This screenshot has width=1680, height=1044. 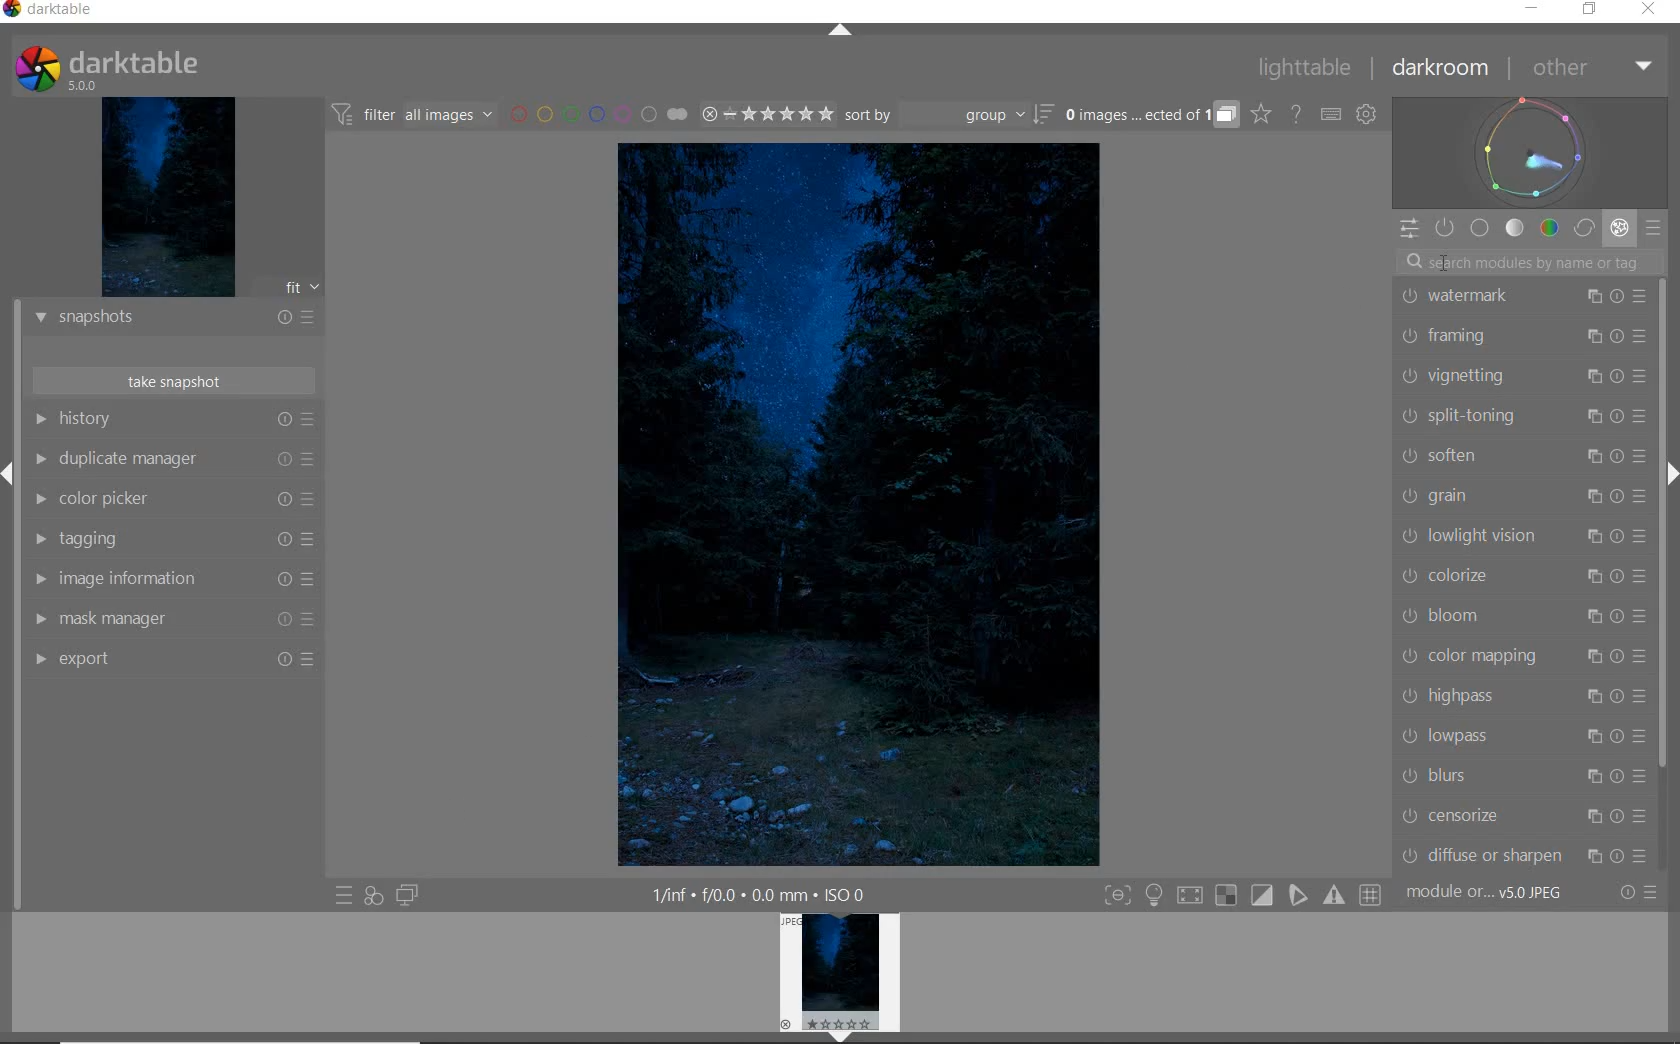 What do you see at coordinates (176, 383) in the screenshot?
I see `TAKE SNAPSHOT` at bounding box center [176, 383].